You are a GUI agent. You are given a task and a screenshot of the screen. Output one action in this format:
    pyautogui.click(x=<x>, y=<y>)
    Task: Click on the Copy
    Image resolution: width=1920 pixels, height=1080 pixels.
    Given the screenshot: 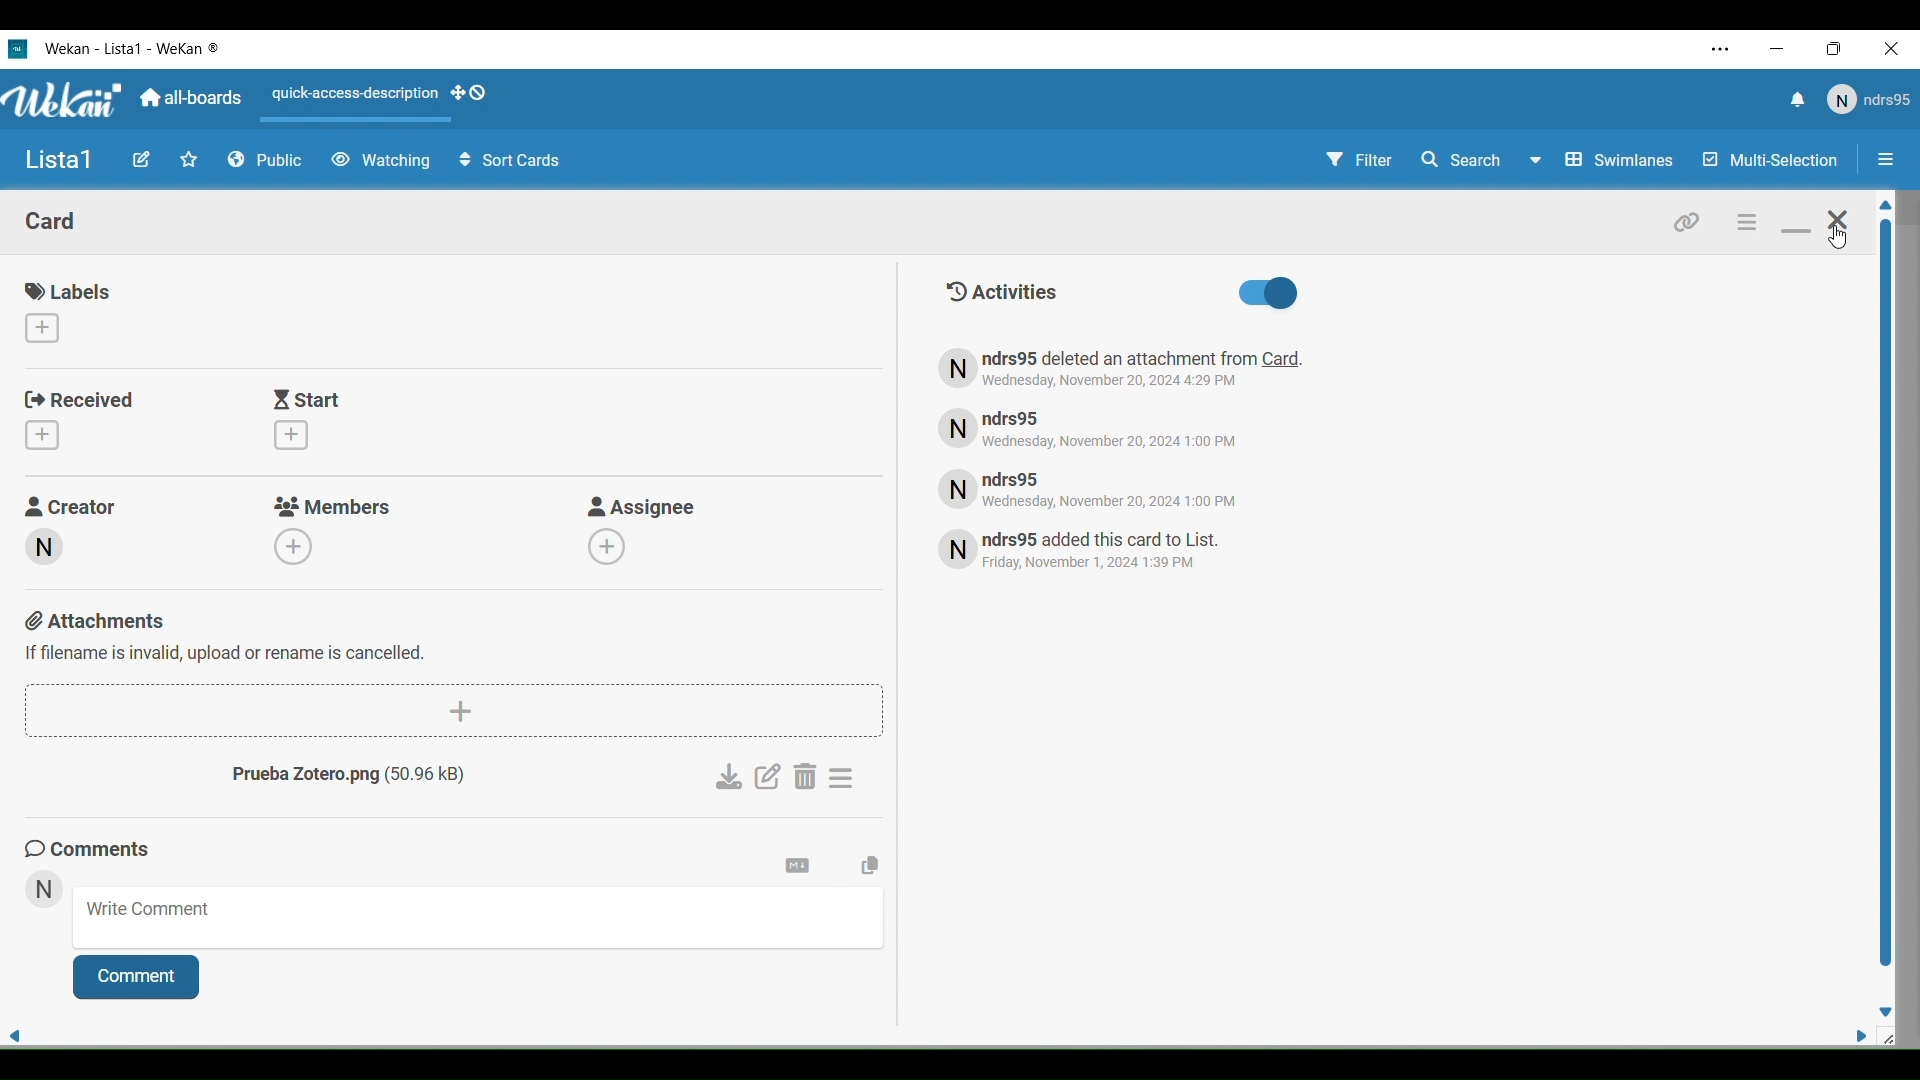 What is the action you would take?
    pyautogui.click(x=870, y=866)
    